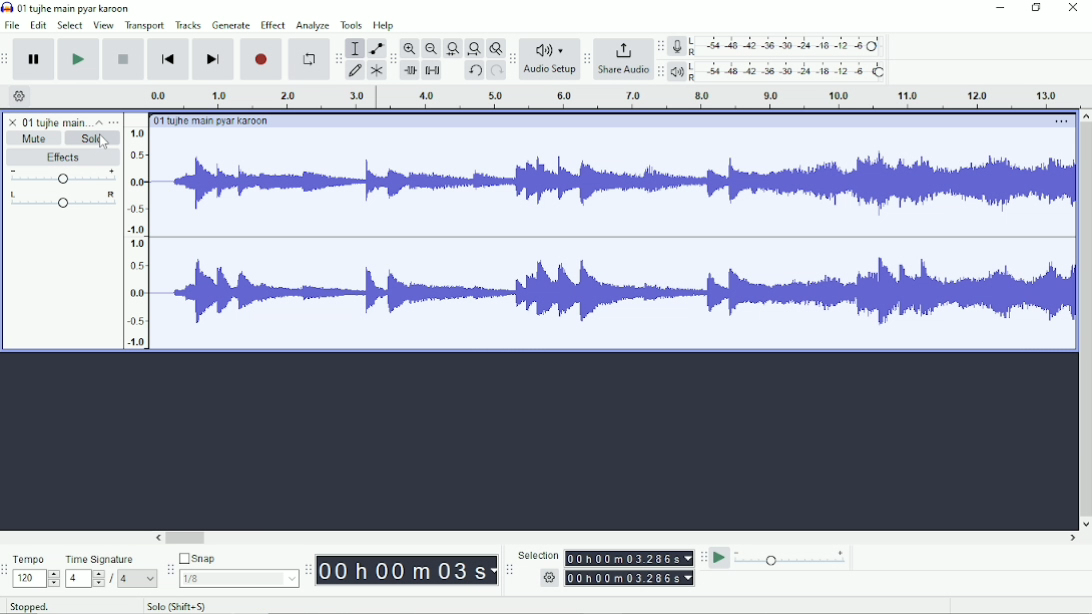 The image size is (1092, 614). Describe the element at coordinates (20, 96) in the screenshot. I see `Timeline osettings` at that location.